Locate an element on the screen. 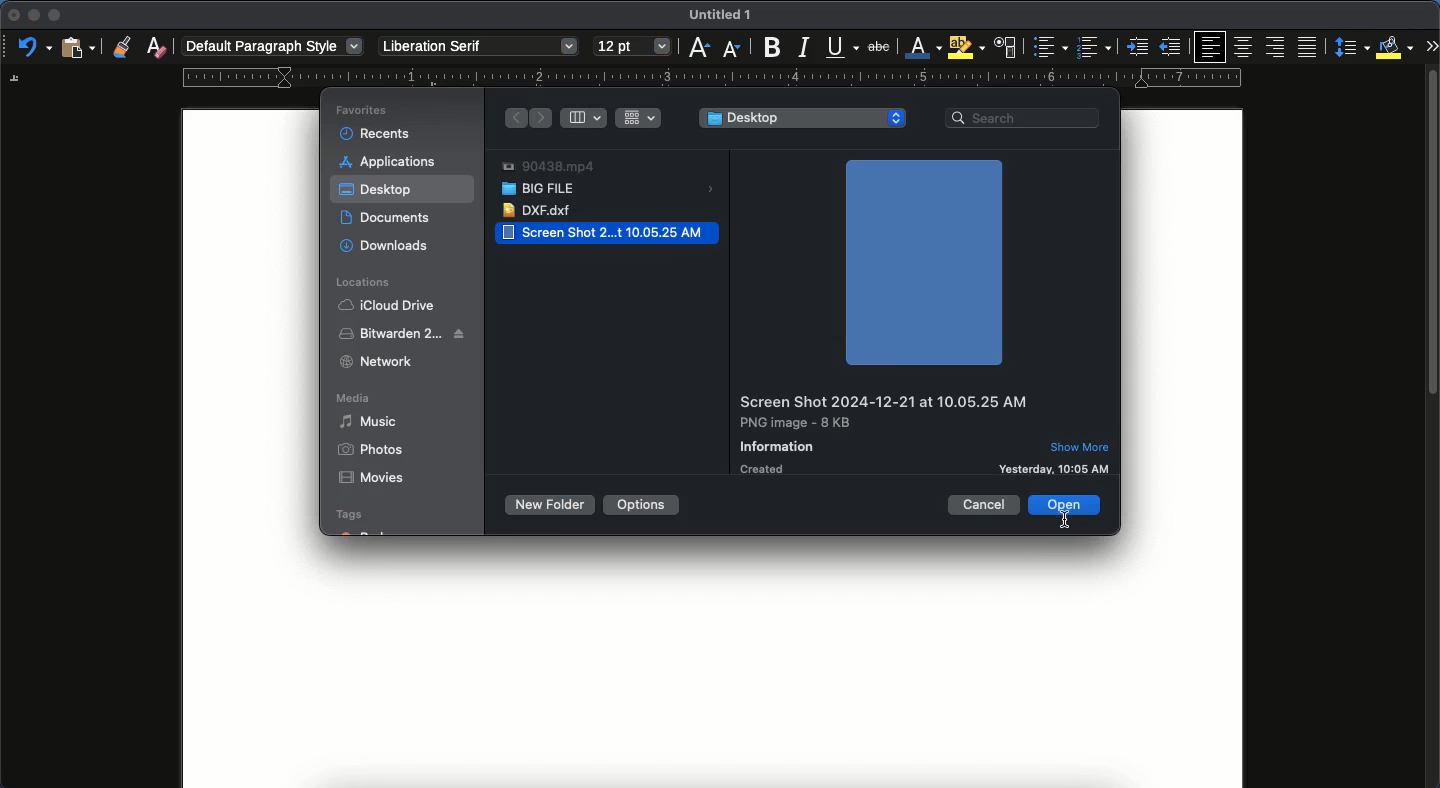 This screenshot has height=788, width=1440. favorite is located at coordinates (364, 111).